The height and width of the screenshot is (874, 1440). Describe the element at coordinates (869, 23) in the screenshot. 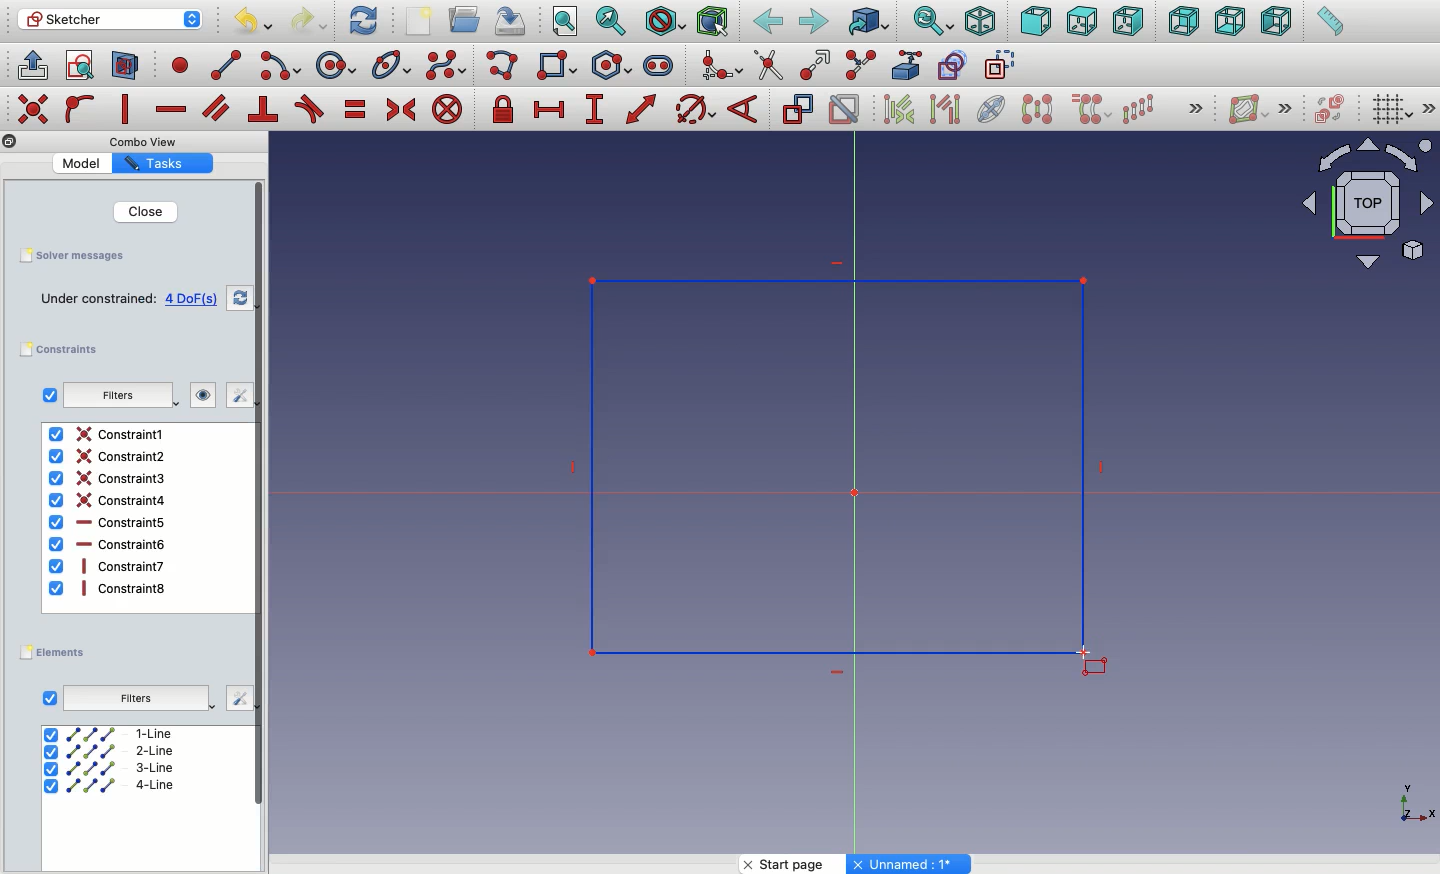

I see `Go to linked object` at that location.